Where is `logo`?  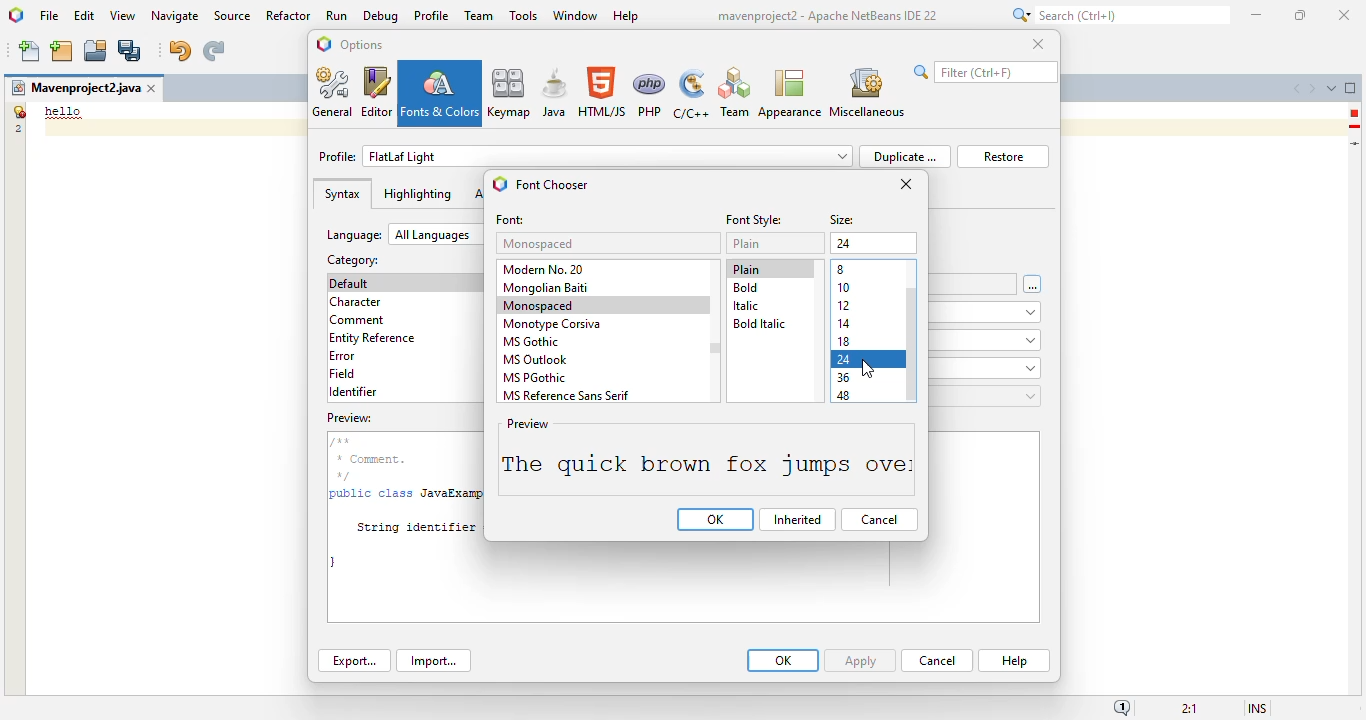
logo is located at coordinates (500, 184).